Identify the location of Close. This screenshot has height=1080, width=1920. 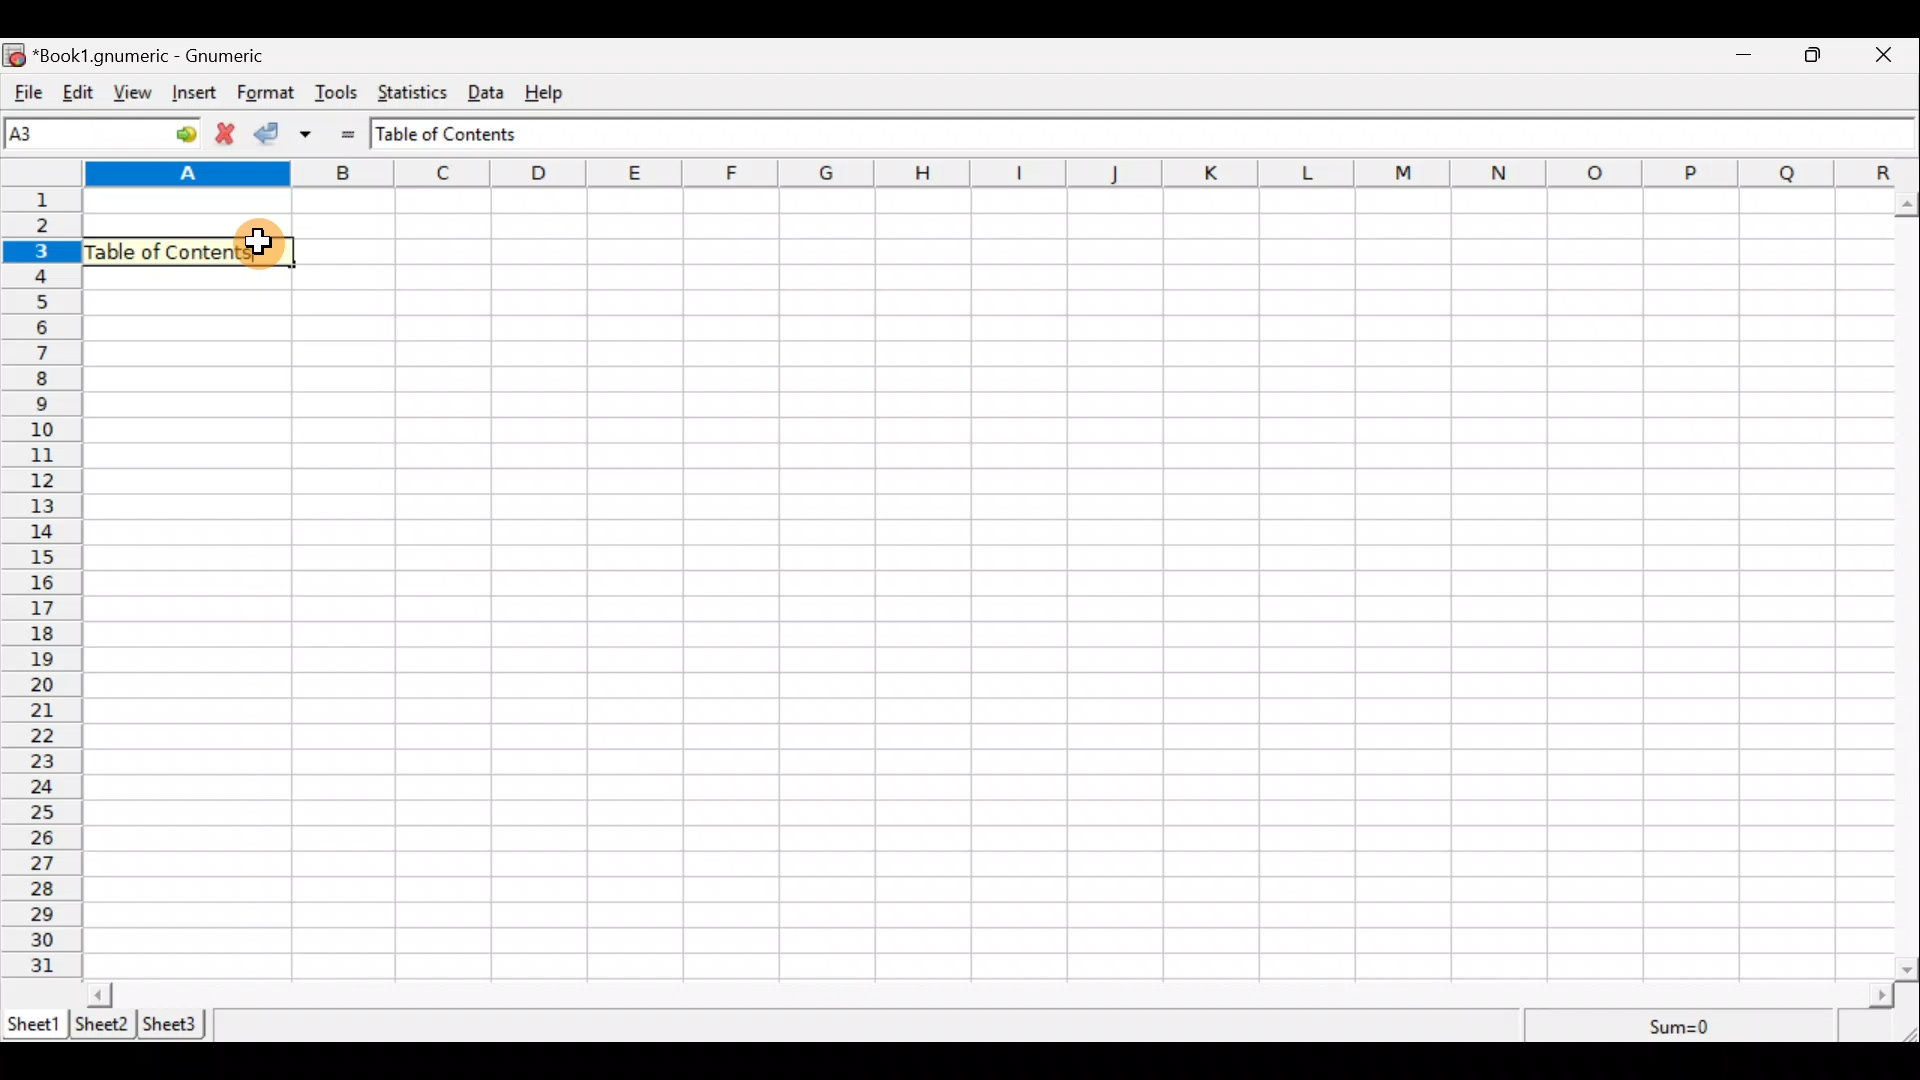
(1892, 55).